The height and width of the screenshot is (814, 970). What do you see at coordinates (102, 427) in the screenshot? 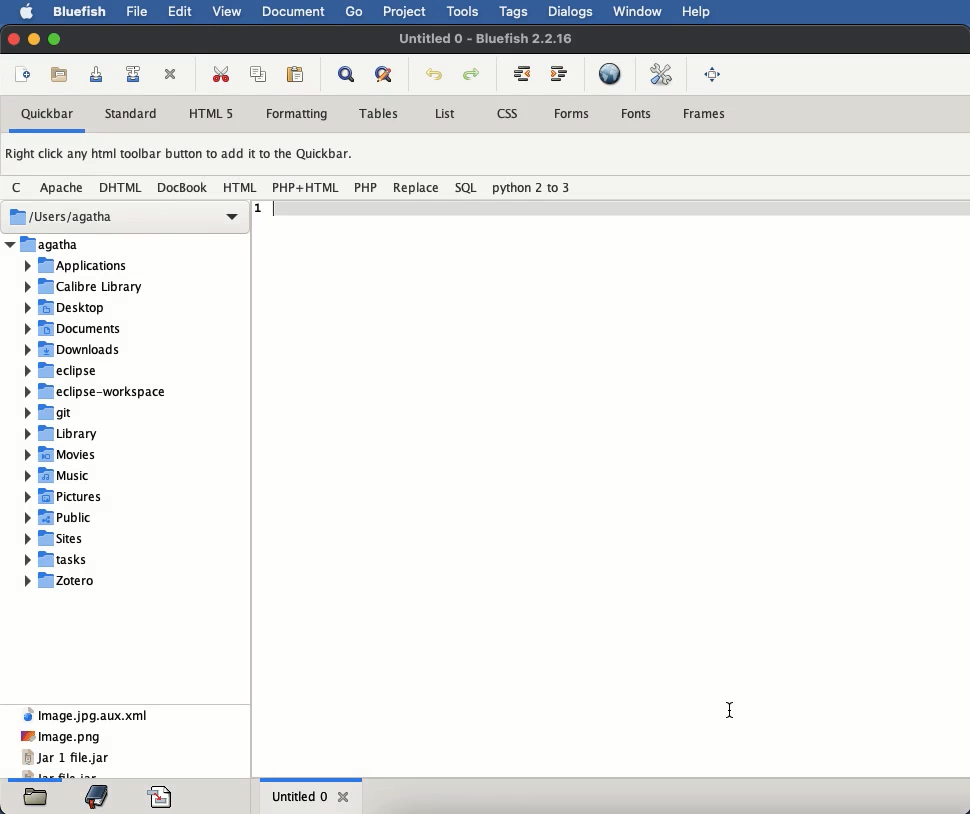
I see `files` at bounding box center [102, 427].